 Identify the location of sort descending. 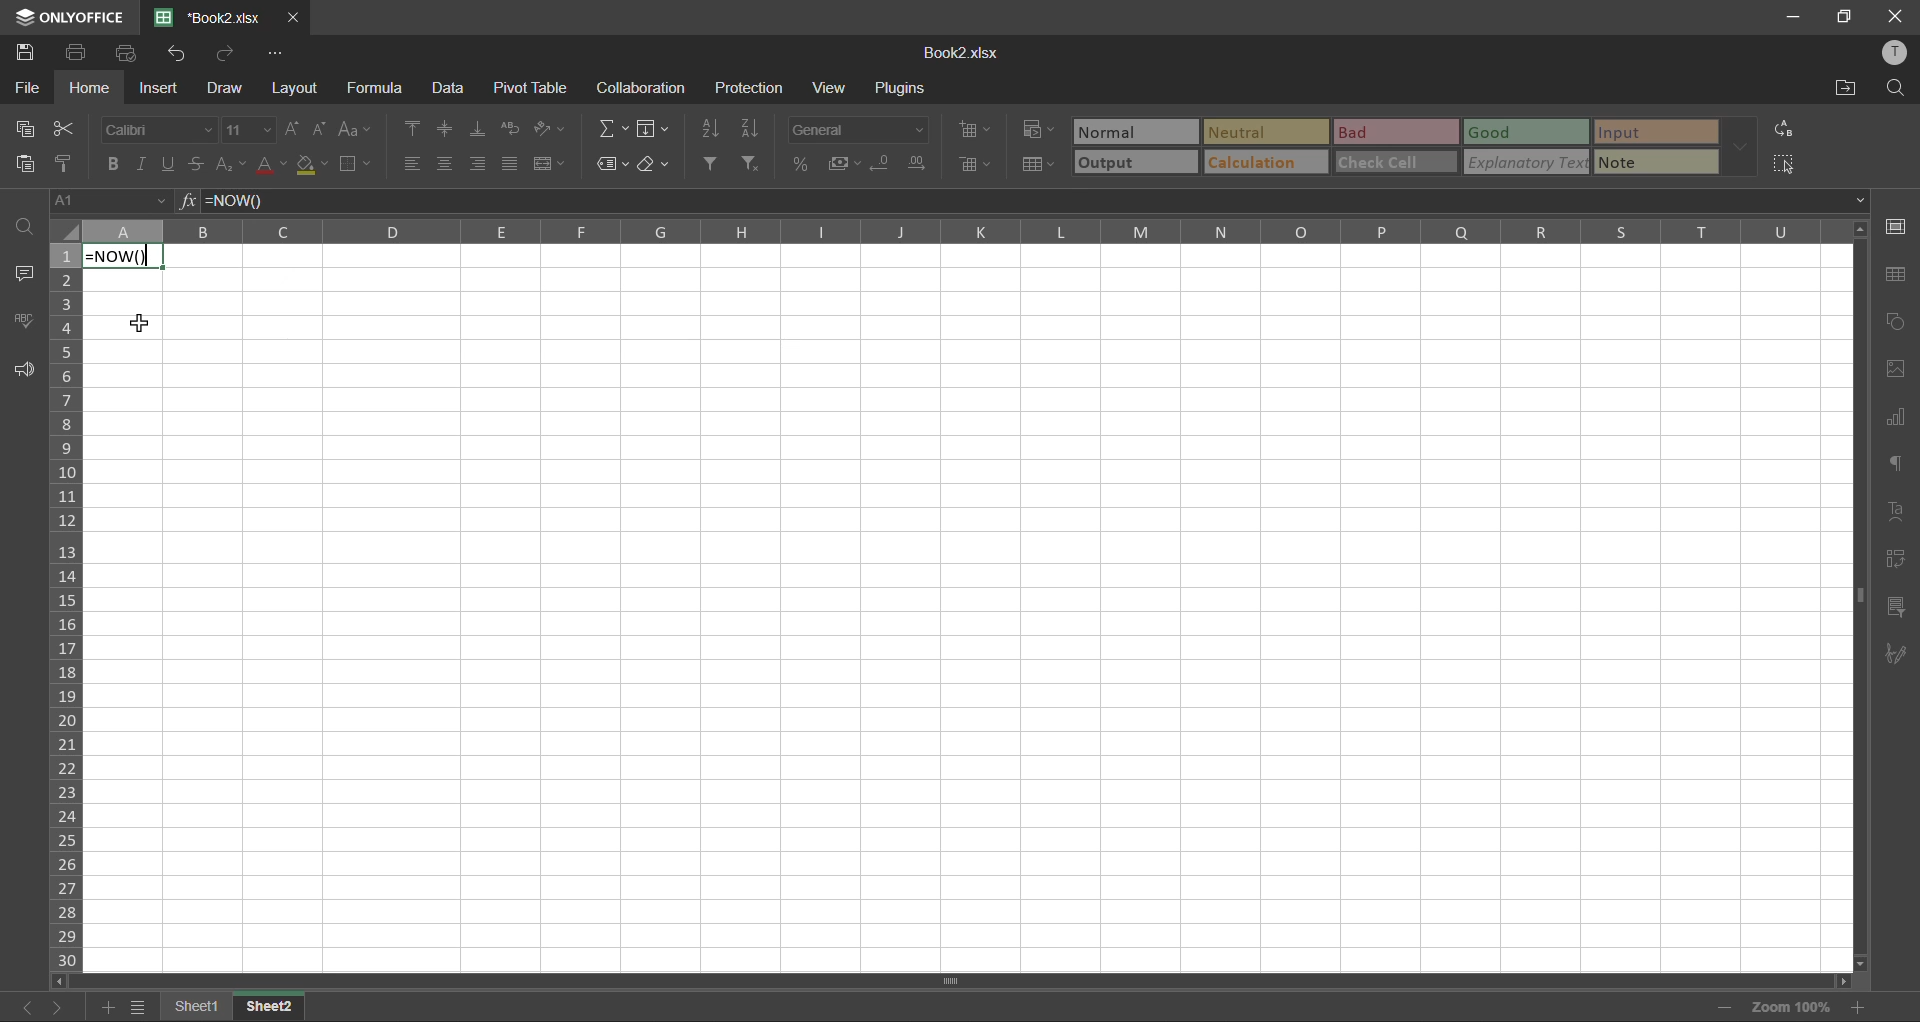
(756, 126).